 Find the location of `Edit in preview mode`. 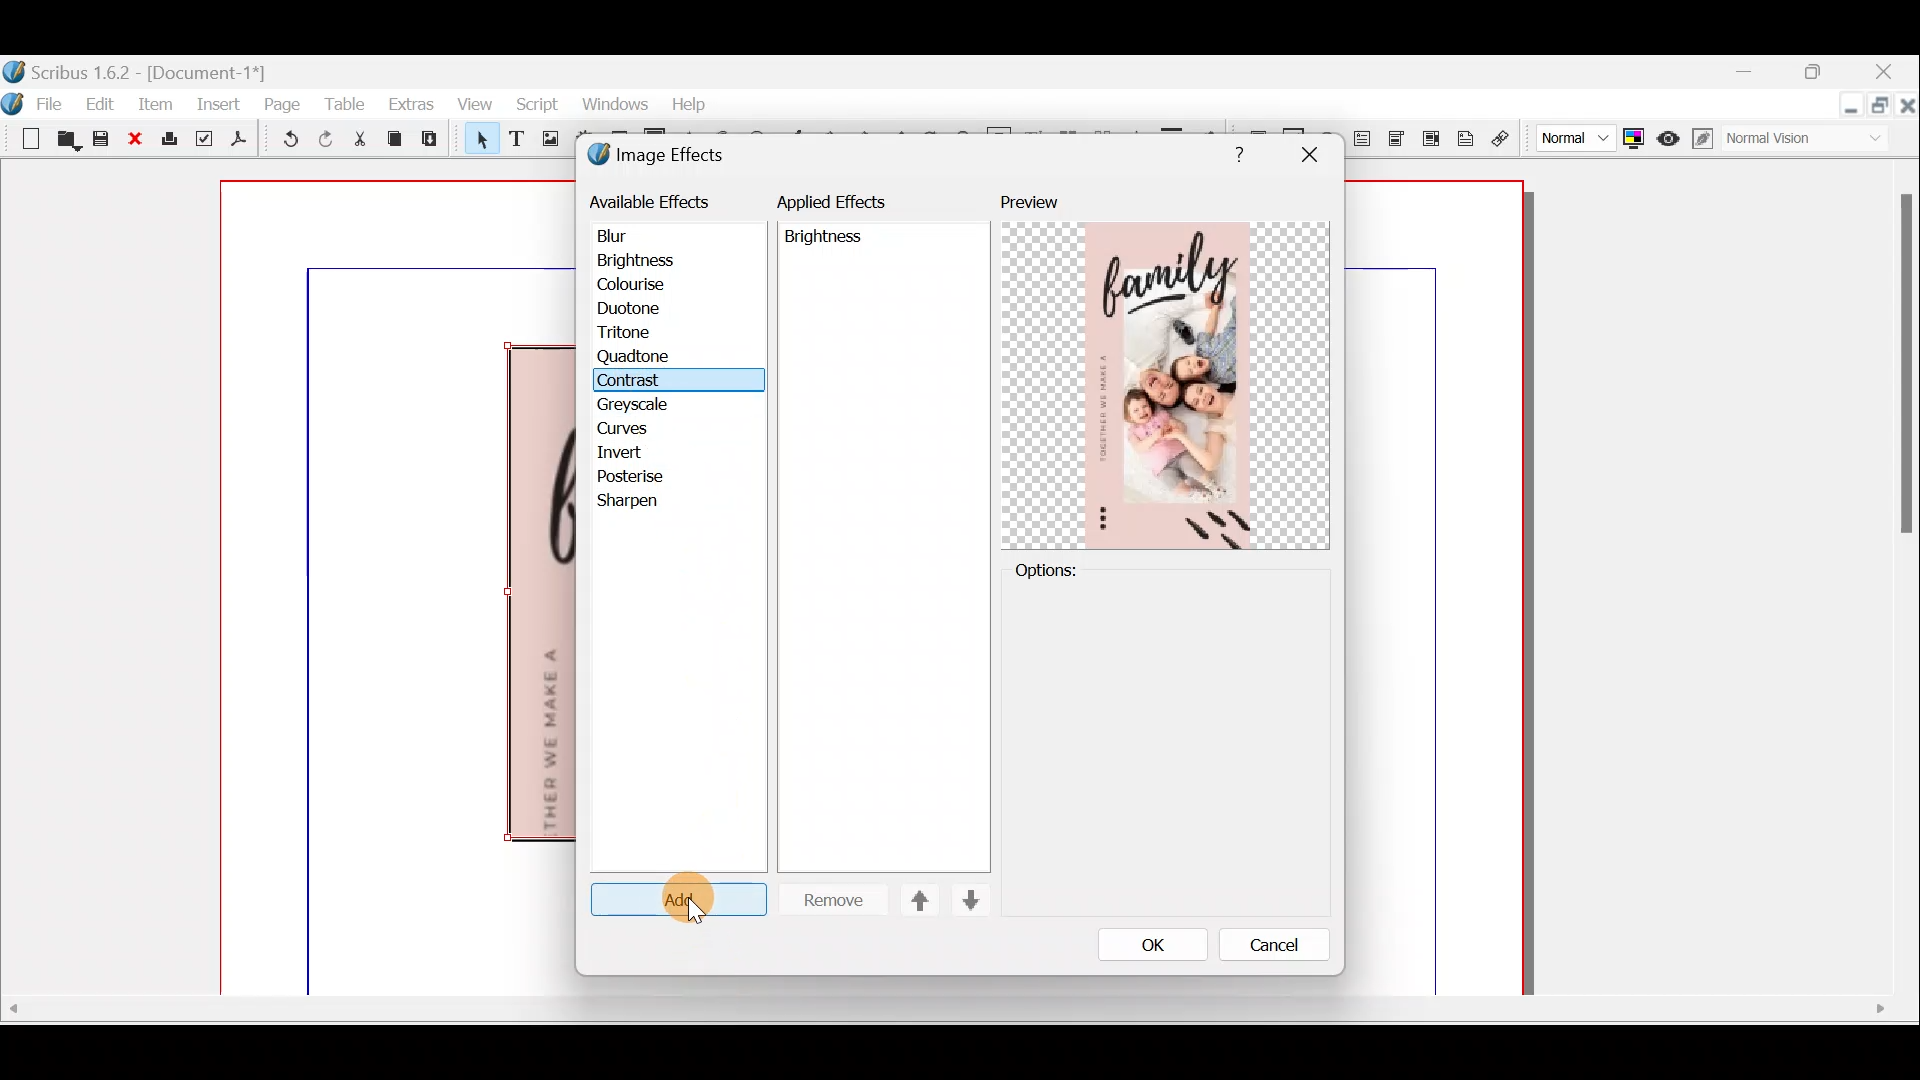

Edit in preview mode is located at coordinates (1704, 137).